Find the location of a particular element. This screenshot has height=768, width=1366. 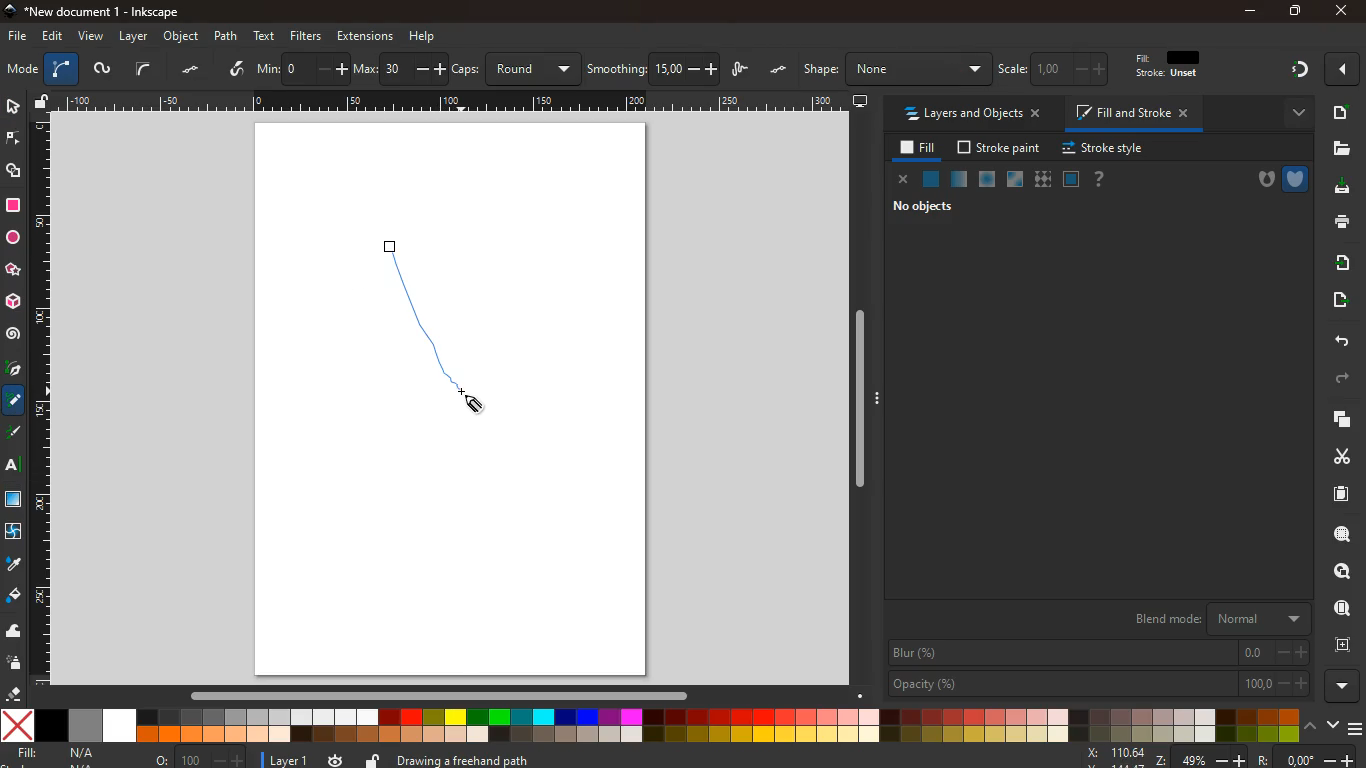

unlock is located at coordinates (373, 759).